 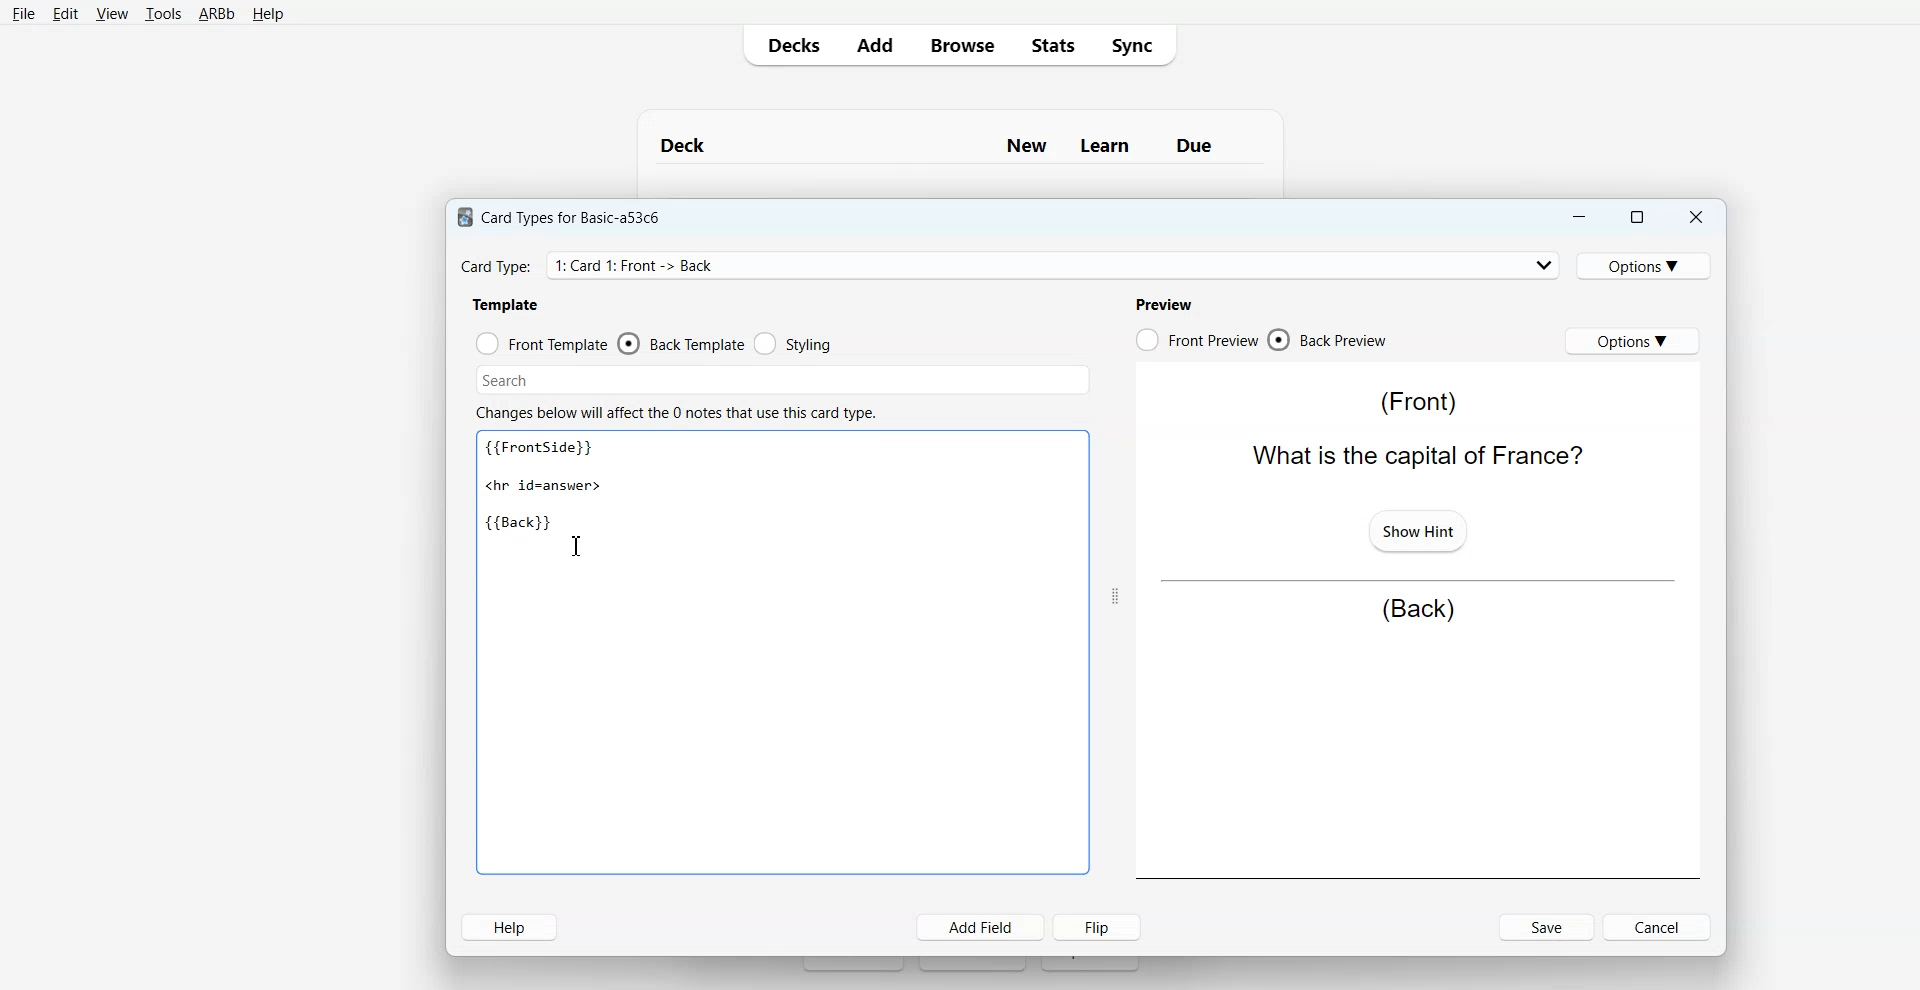 I want to click on Save, so click(x=1548, y=927).